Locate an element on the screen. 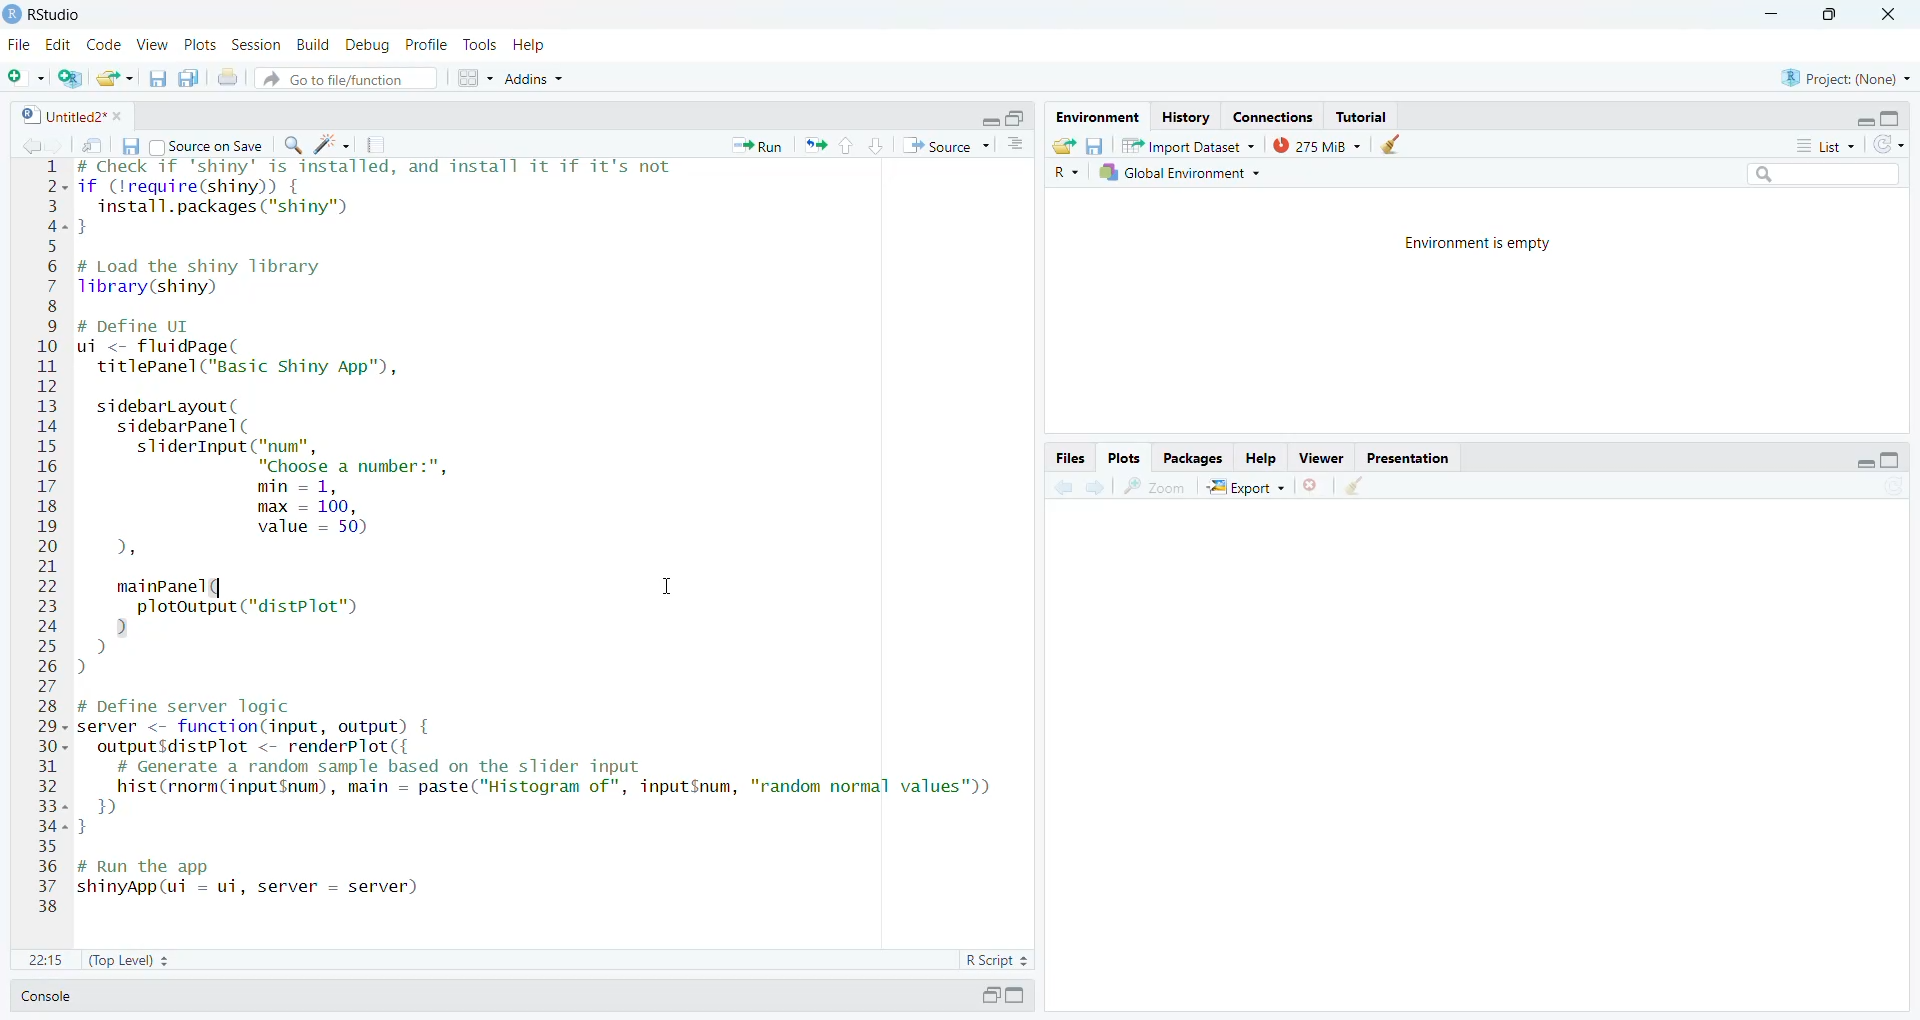 Image resolution: width=1920 pixels, height=1020 pixels. Plots is located at coordinates (200, 44).